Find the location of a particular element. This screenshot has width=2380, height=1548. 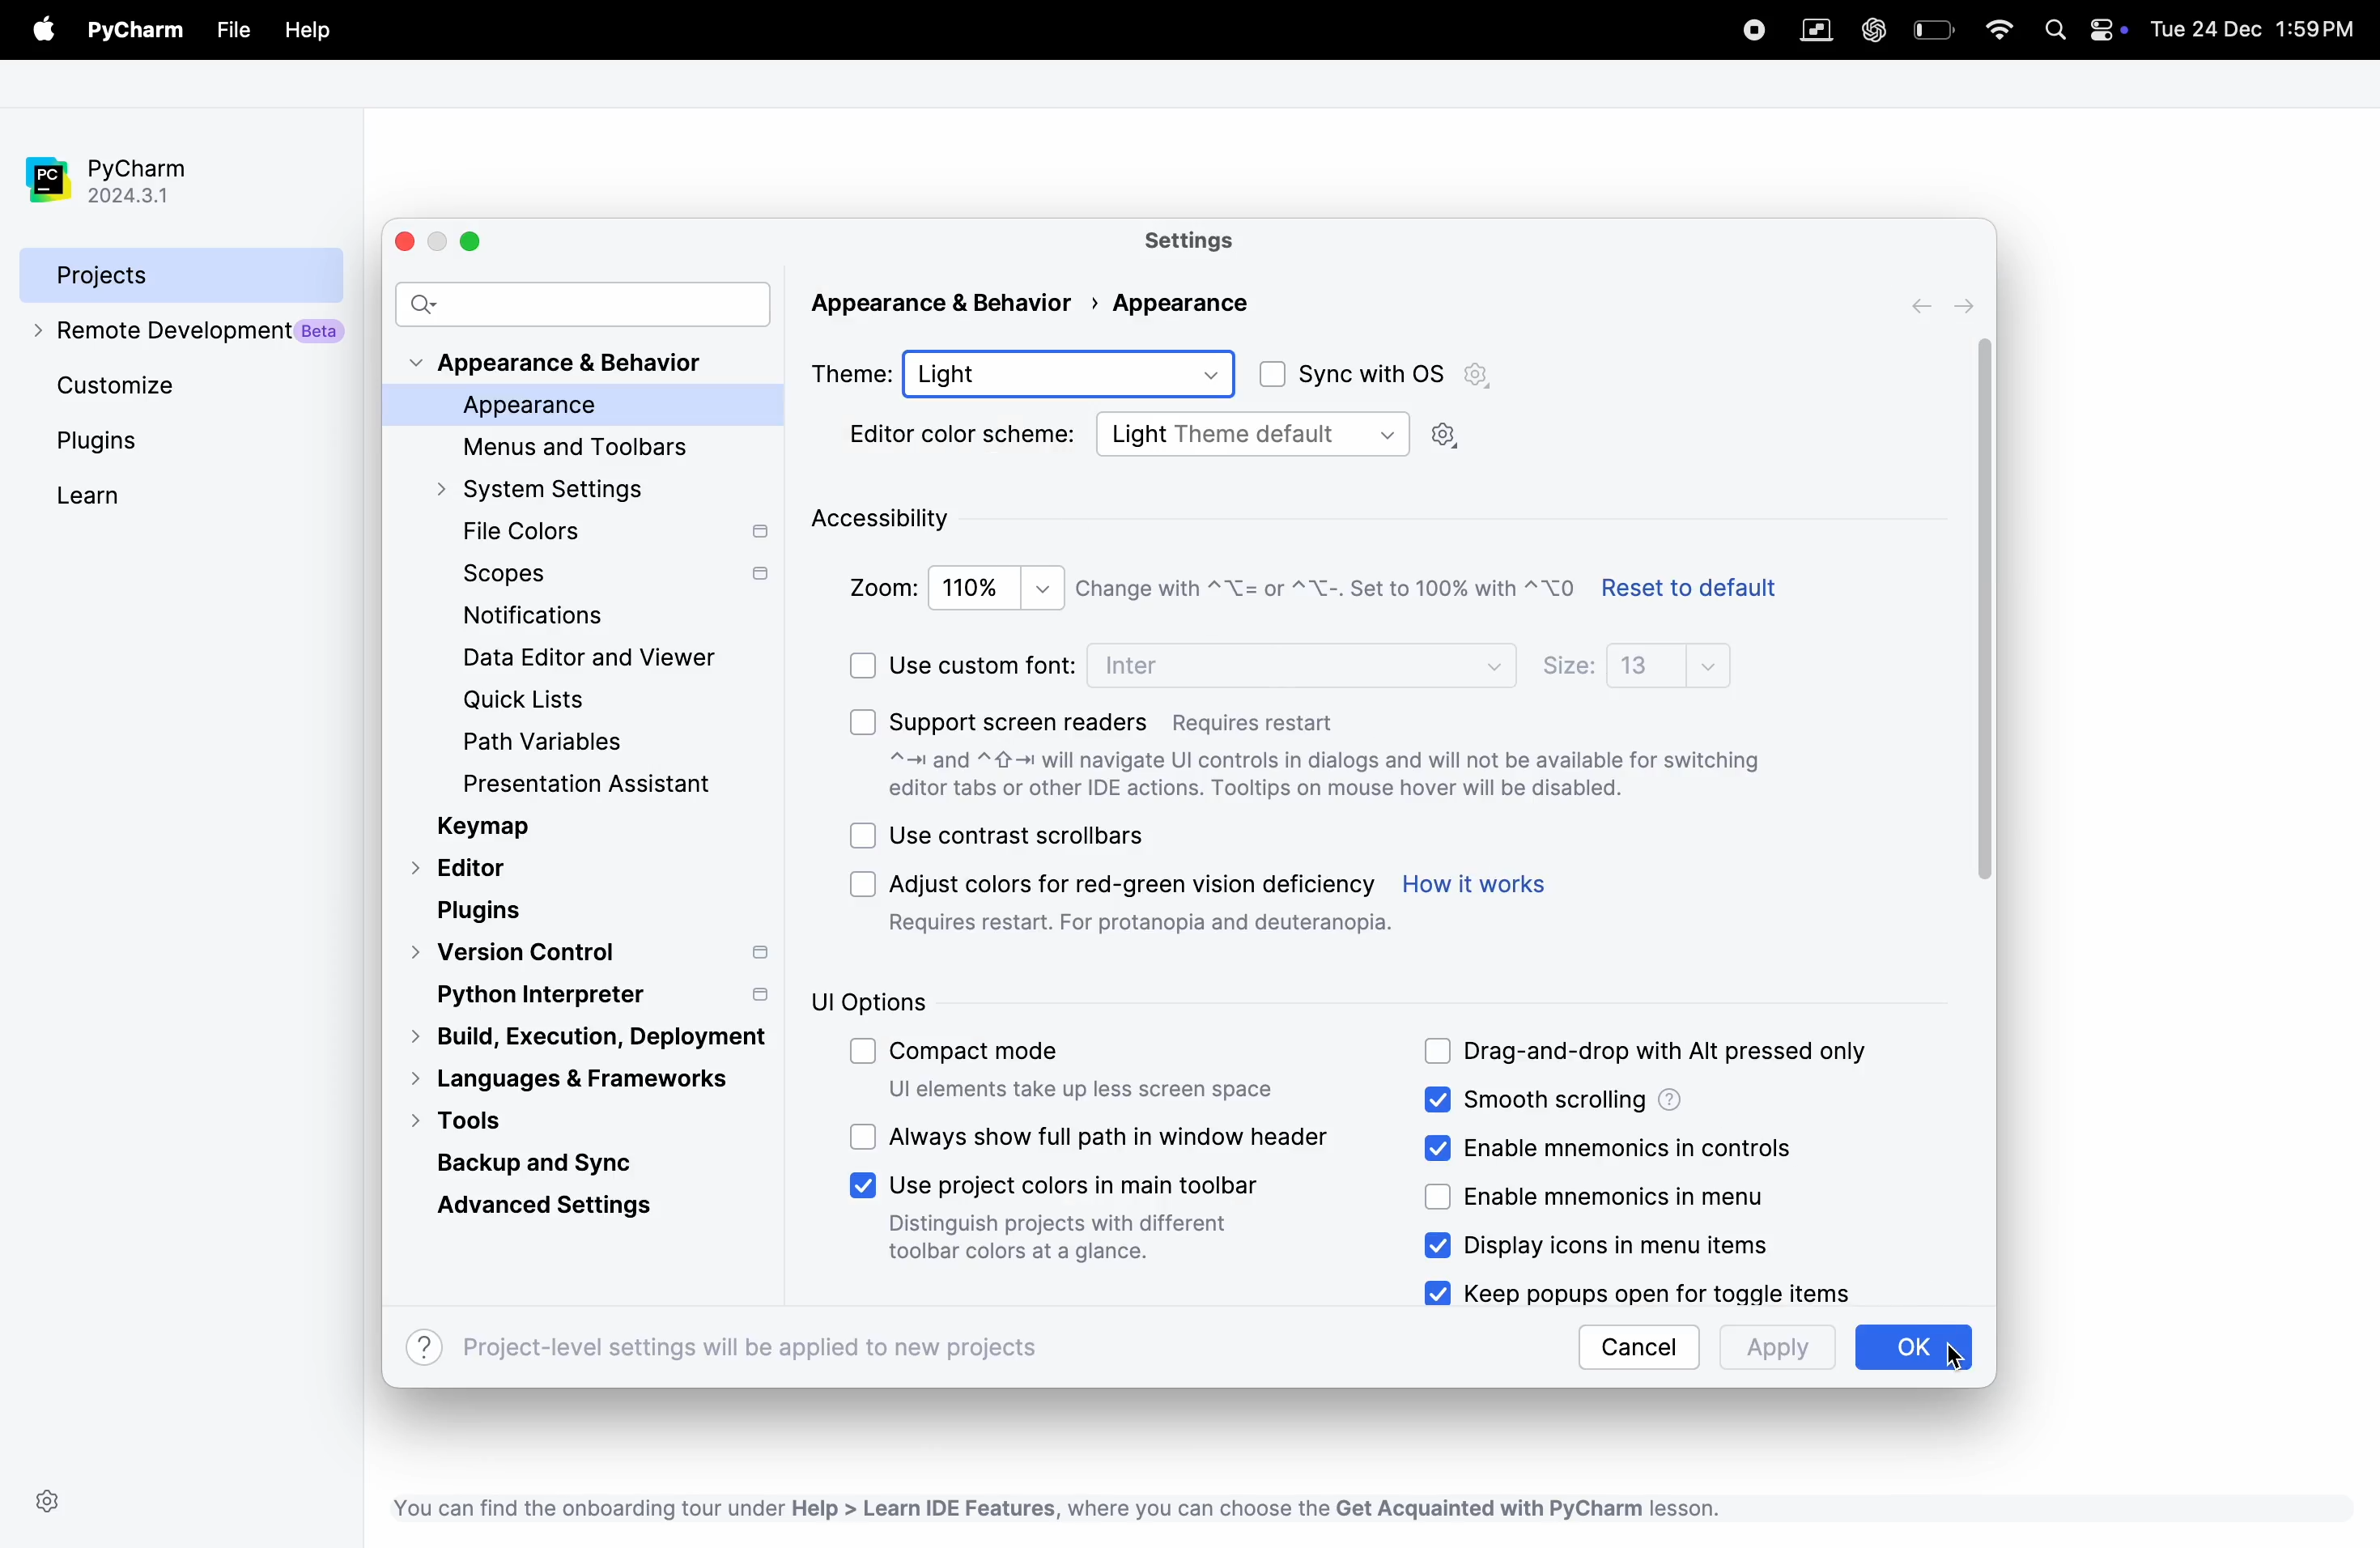

Project-level settings will be applied to new projects. is located at coordinates (768, 1349).